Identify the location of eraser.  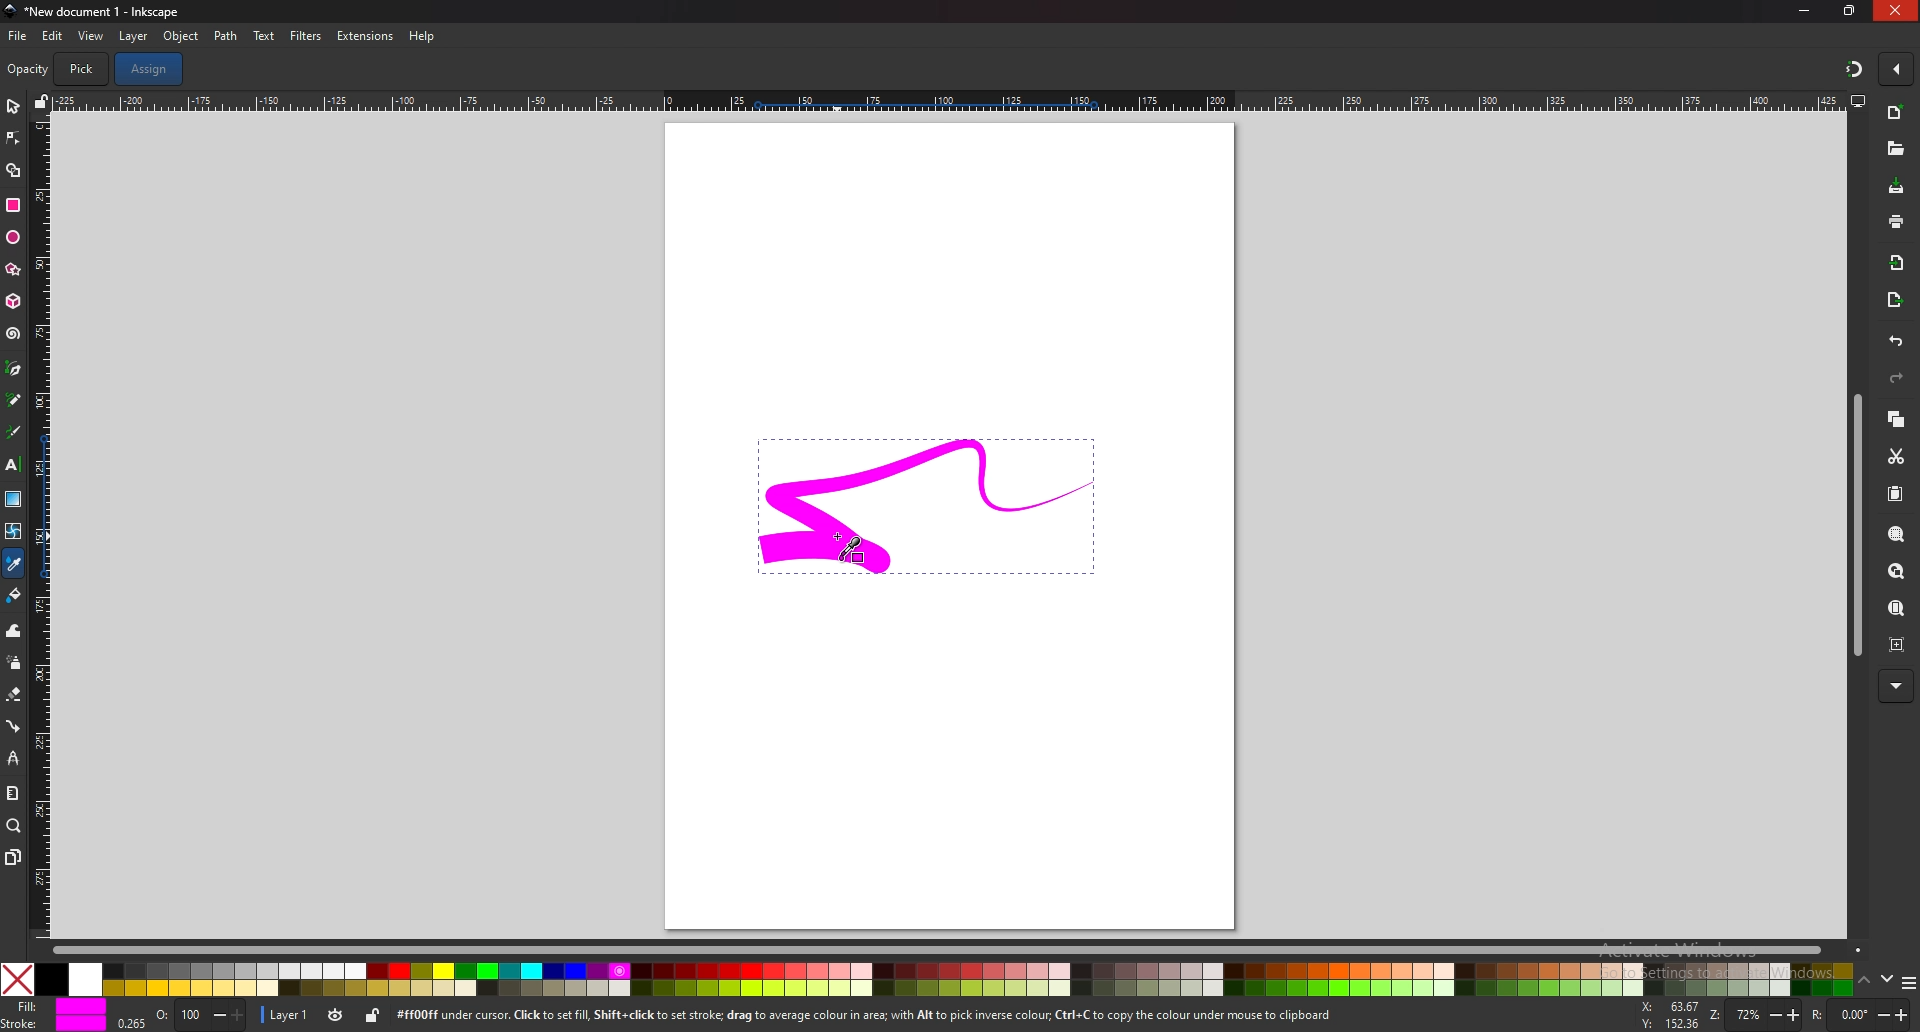
(14, 695).